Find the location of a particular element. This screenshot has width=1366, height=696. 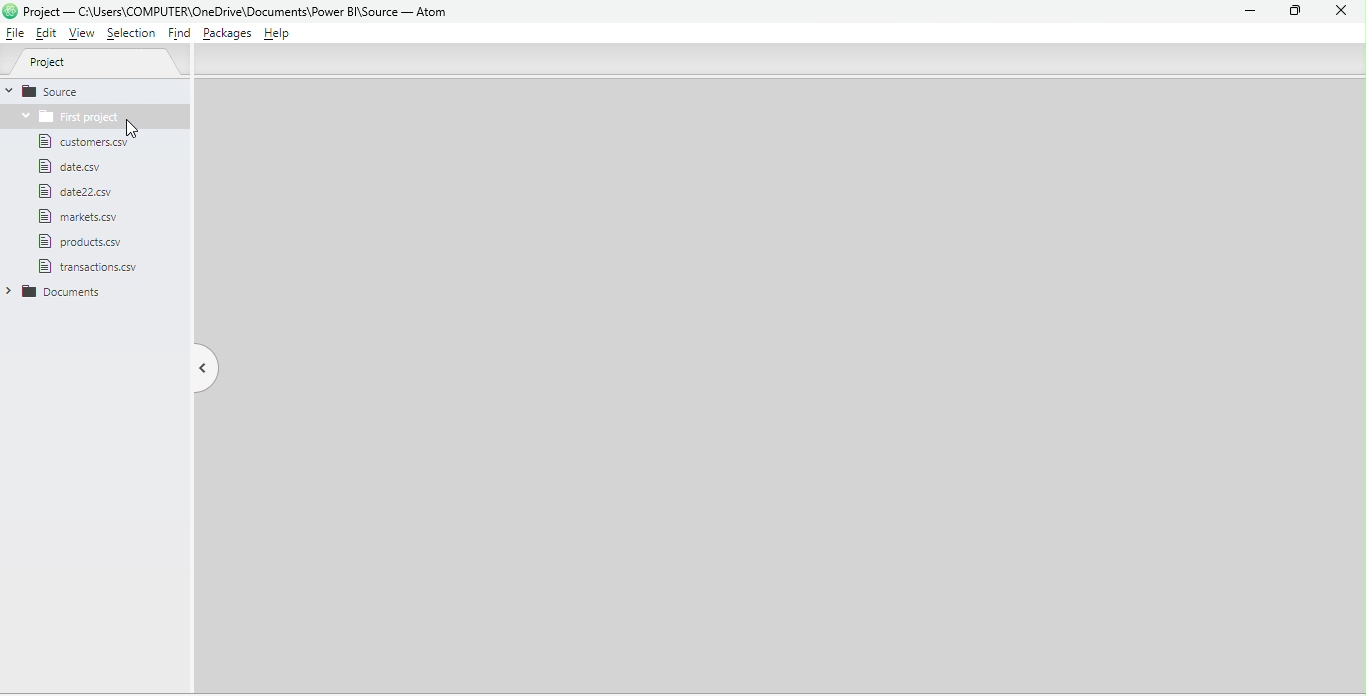

logo  is located at coordinates (10, 11).